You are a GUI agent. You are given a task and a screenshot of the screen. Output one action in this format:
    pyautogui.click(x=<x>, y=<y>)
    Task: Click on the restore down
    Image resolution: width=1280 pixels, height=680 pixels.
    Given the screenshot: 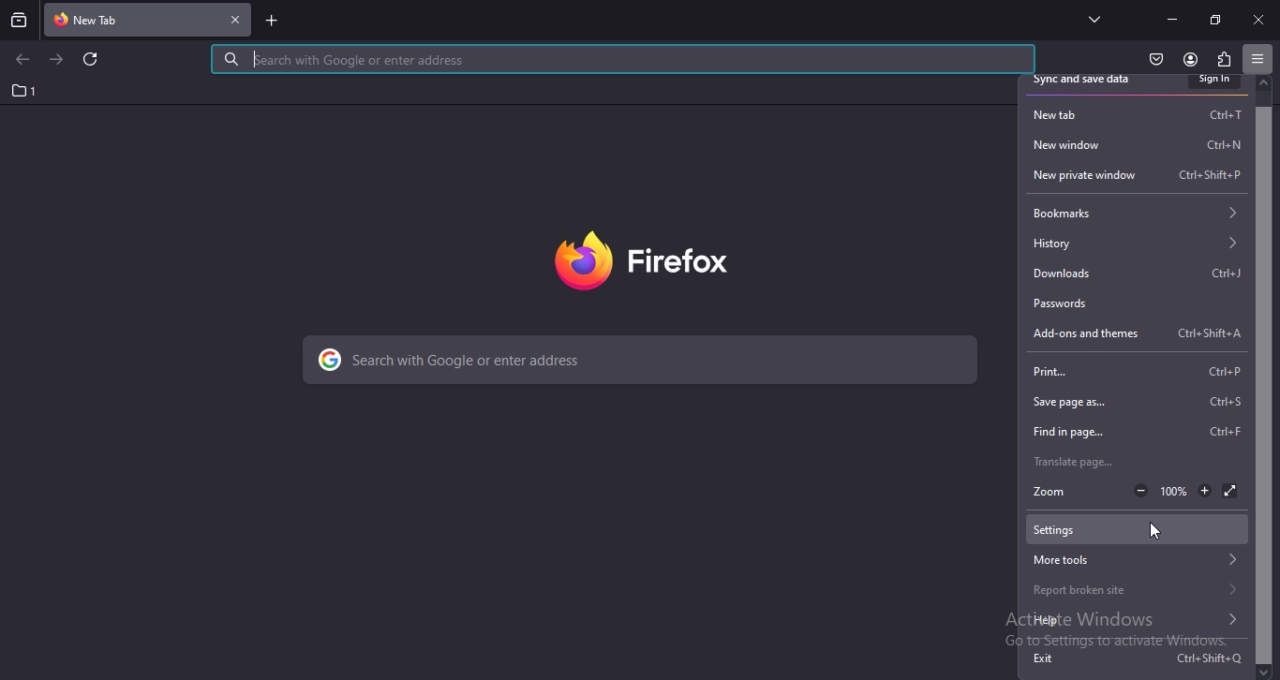 What is the action you would take?
    pyautogui.click(x=1214, y=20)
    